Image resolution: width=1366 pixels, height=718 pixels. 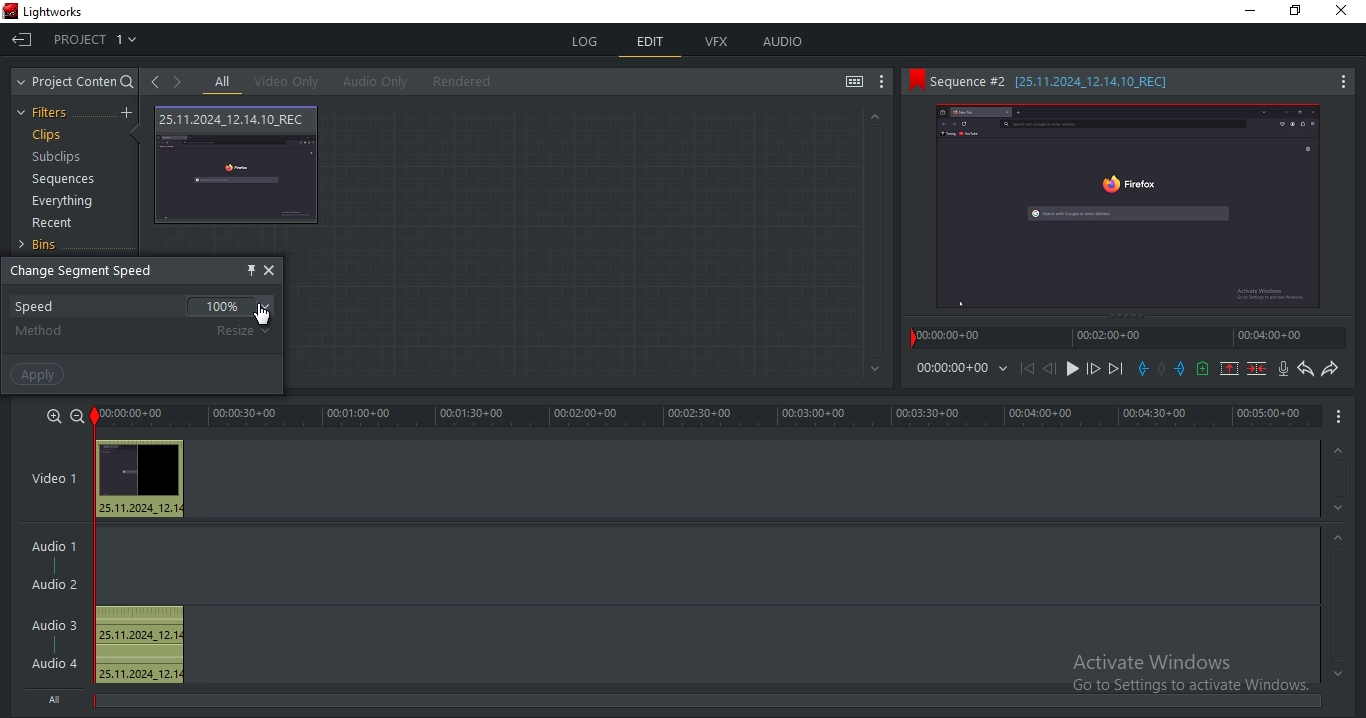 I want to click on method, so click(x=42, y=331).